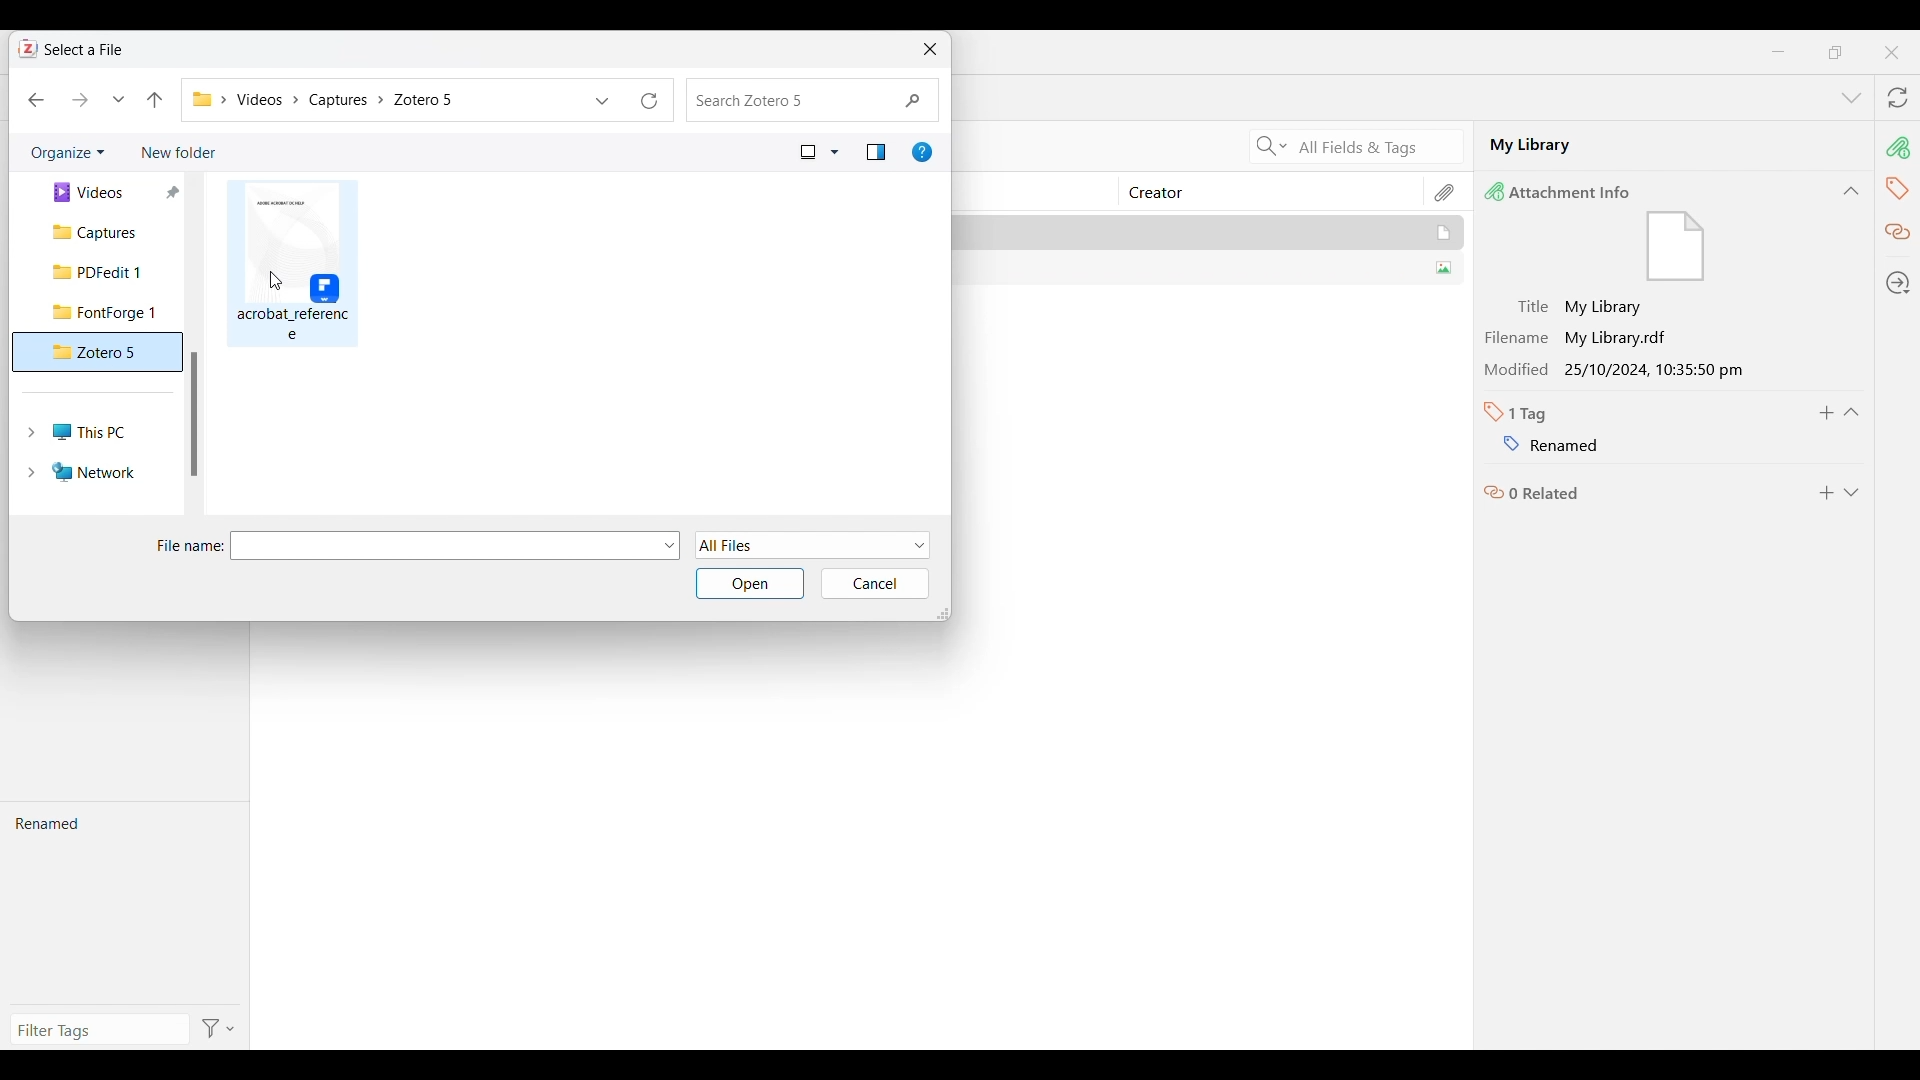 The width and height of the screenshot is (1920, 1080). Describe the element at coordinates (103, 192) in the screenshot. I see `Videos folder` at that location.